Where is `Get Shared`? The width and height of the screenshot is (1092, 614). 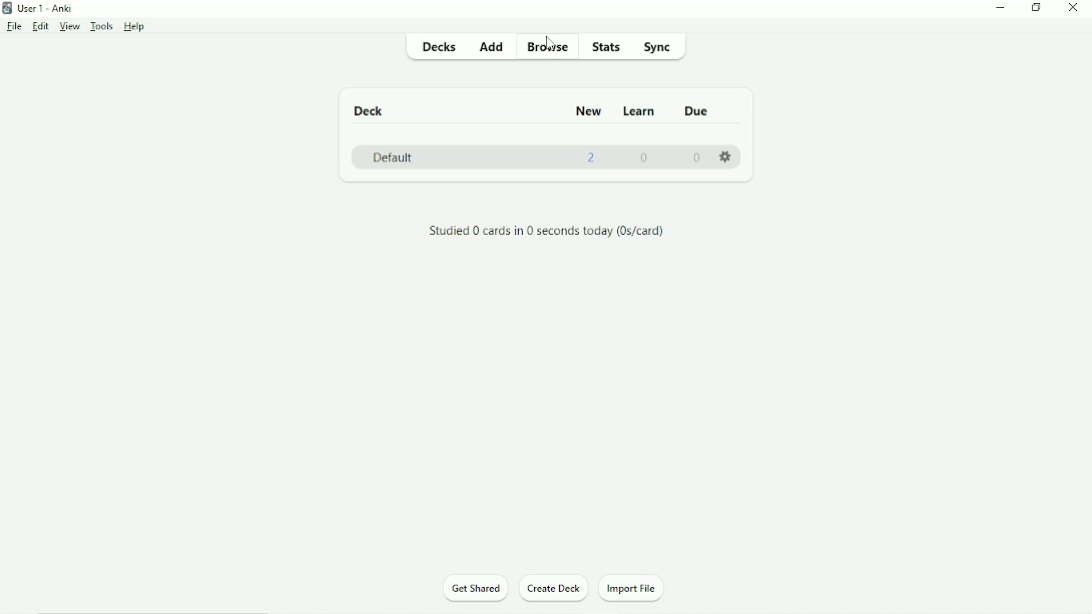 Get Shared is located at coordinates (475, 588).